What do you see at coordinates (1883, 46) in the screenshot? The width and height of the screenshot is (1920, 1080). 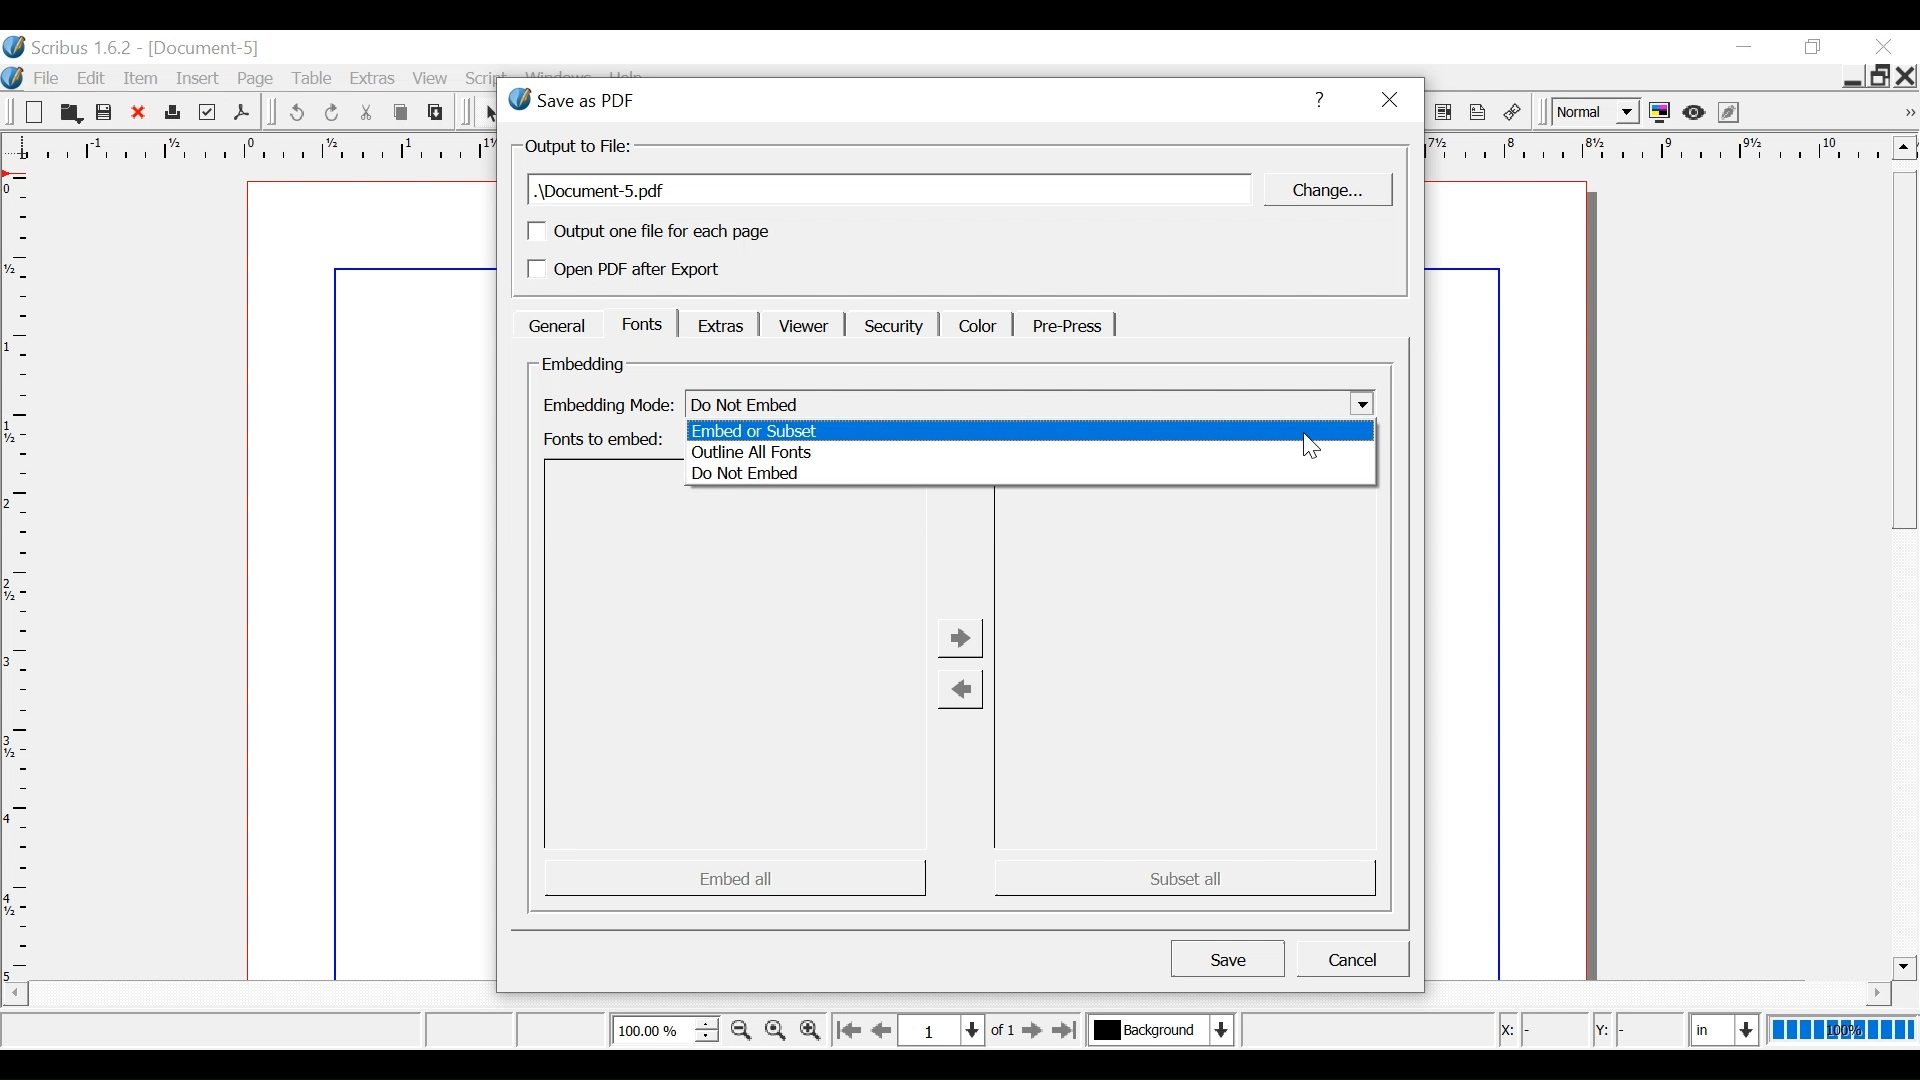 I see `Close` at bounding box center [1883, 46].